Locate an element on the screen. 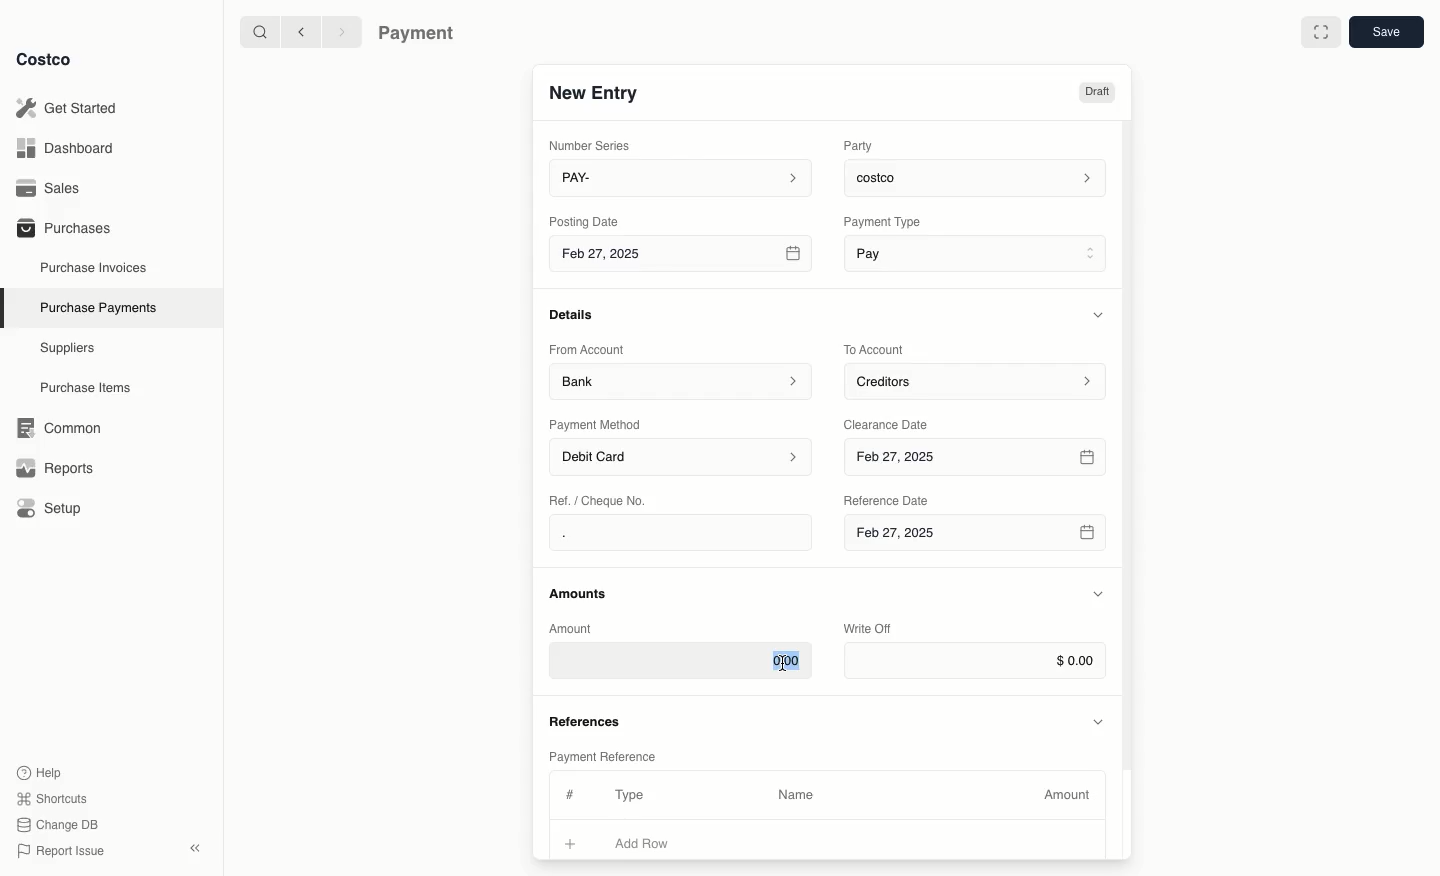 The height and width of the screenshot is (876, 1440). Change DB is located at coordinates (61, 825).